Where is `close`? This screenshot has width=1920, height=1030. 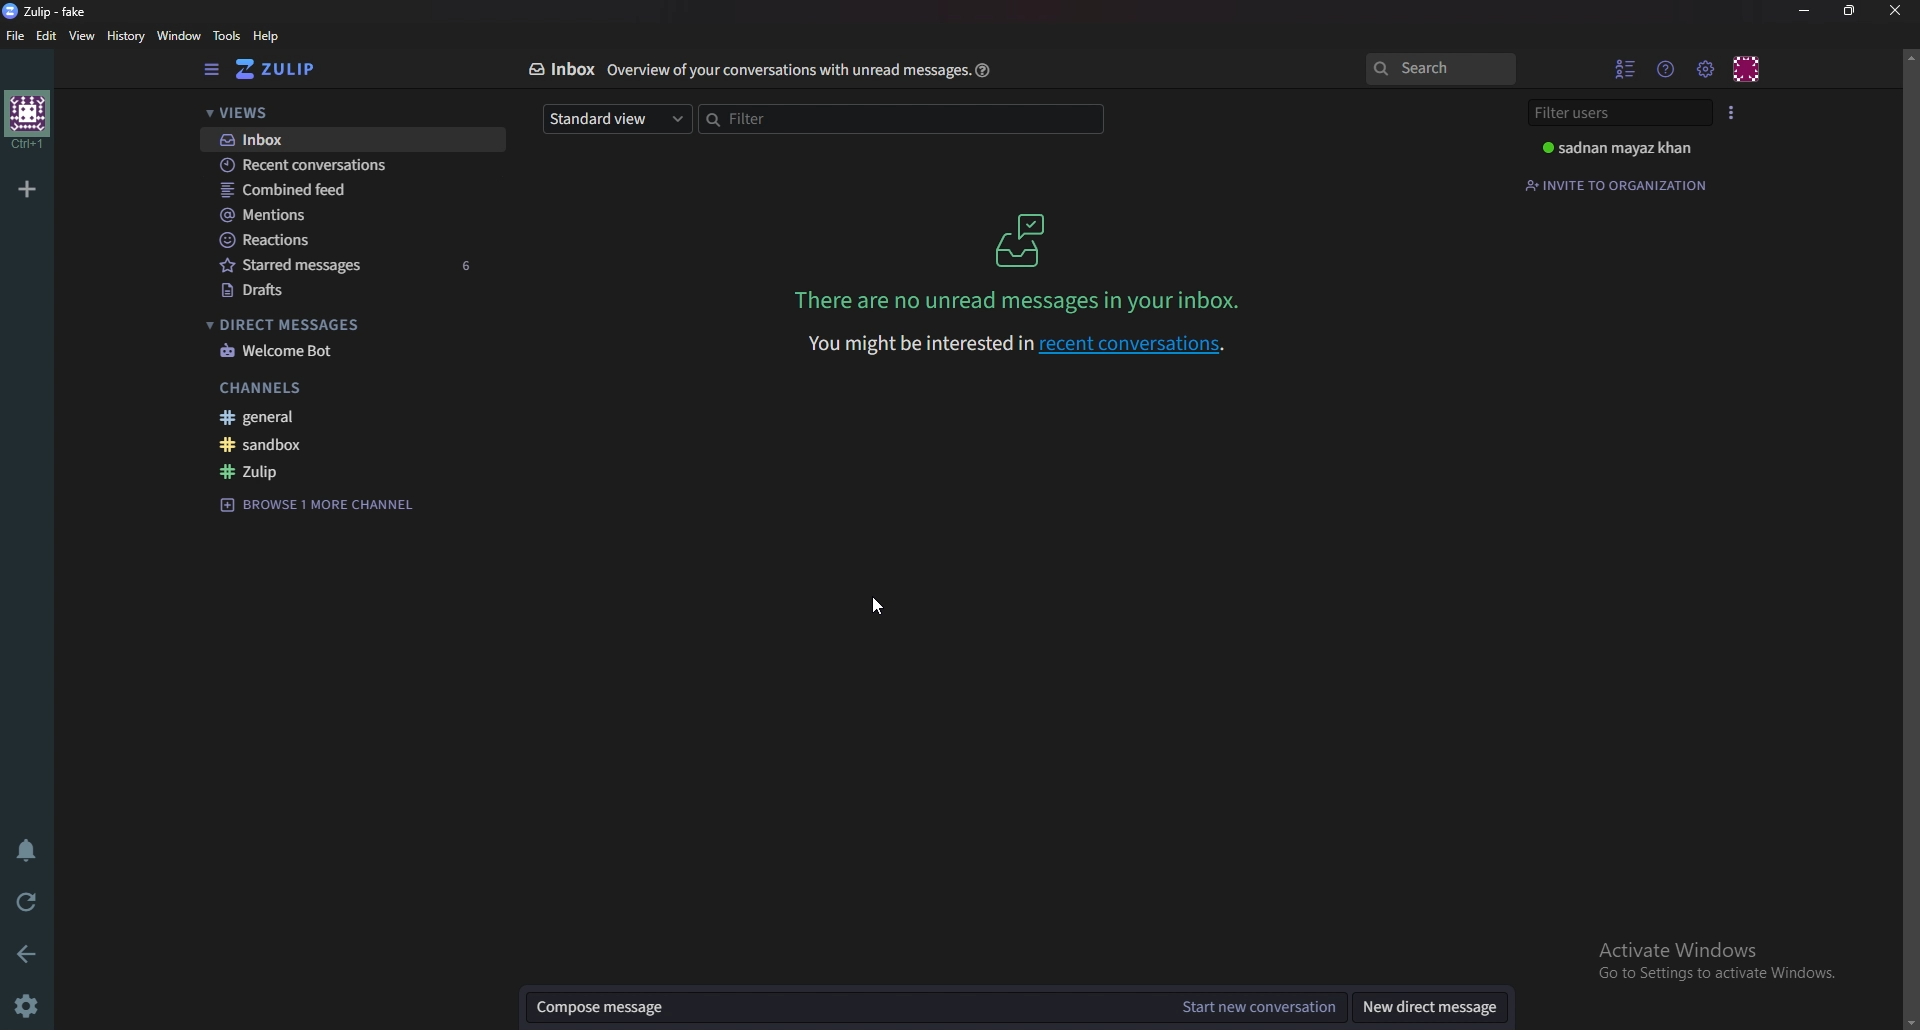 close is located at coordinates (1893, 11).